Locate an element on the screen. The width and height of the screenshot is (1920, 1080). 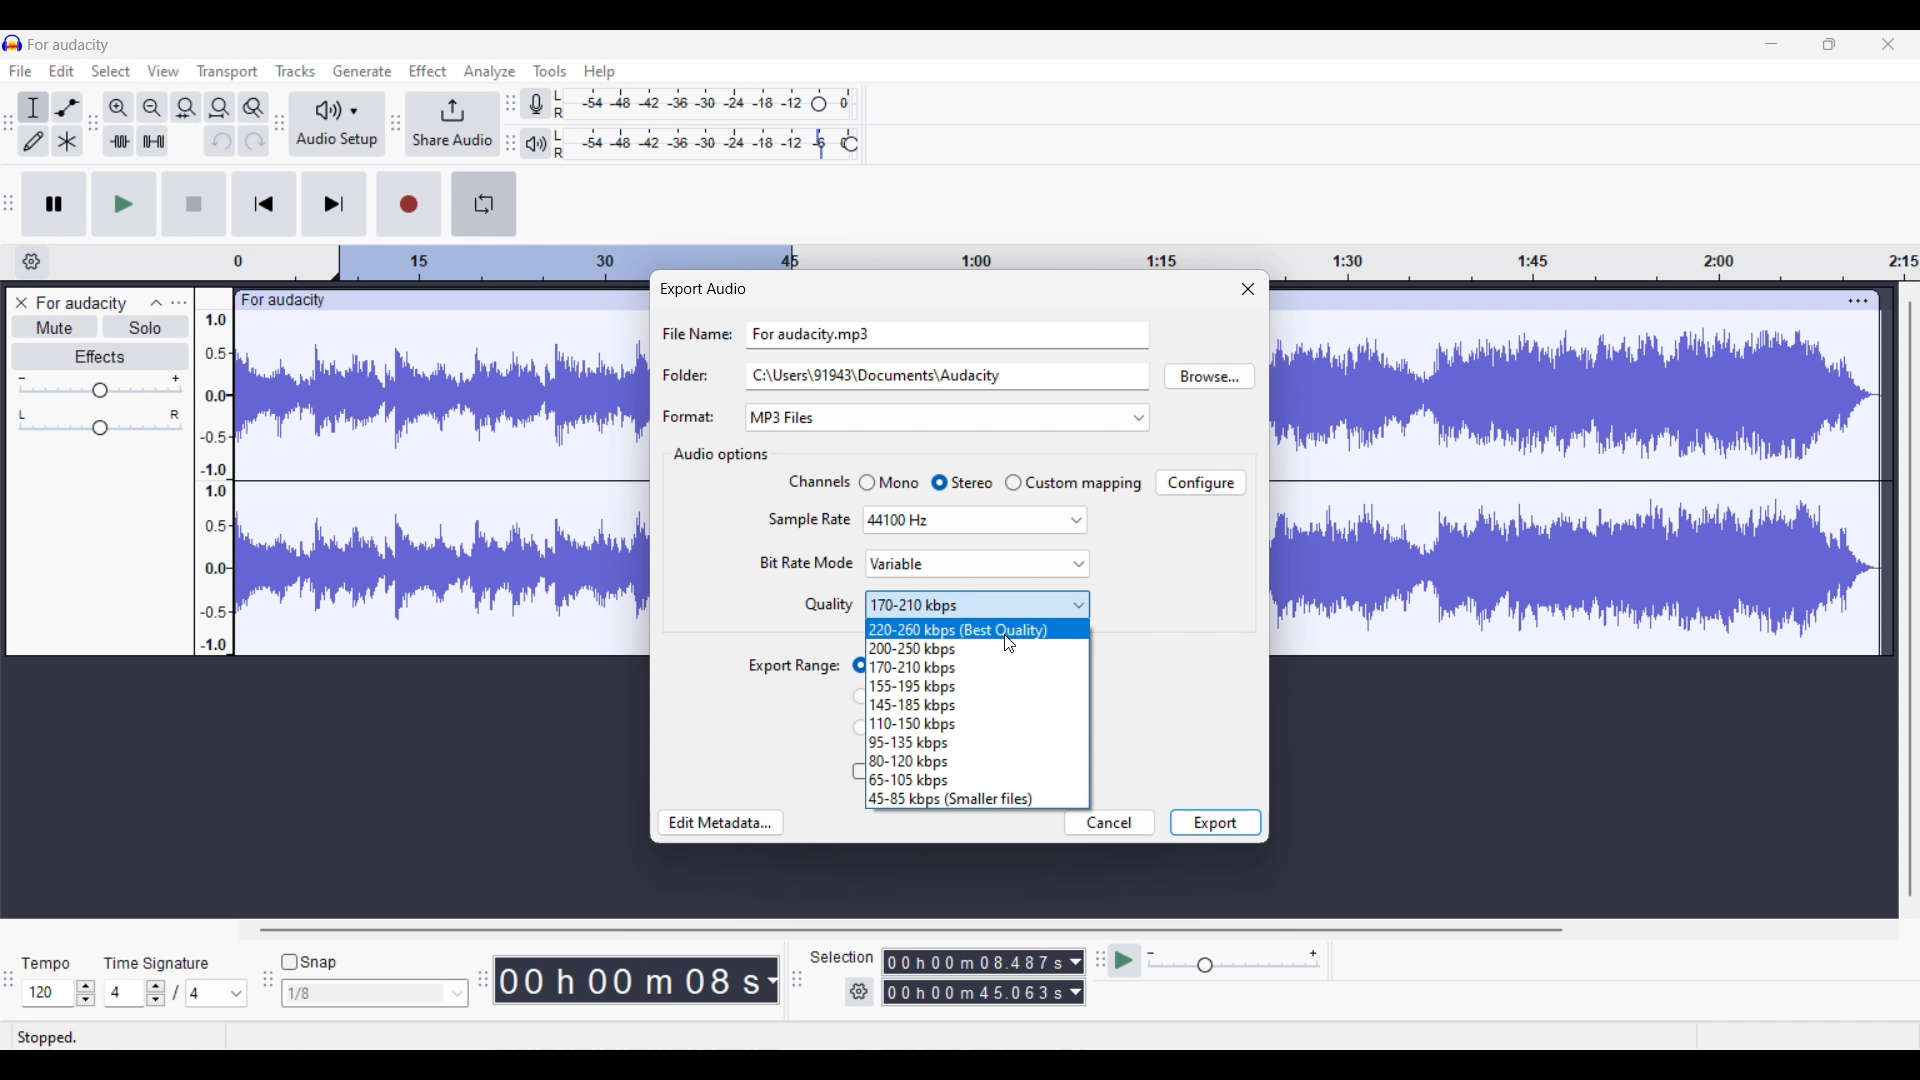
Play/Play once is located at coordinates (125, 204).